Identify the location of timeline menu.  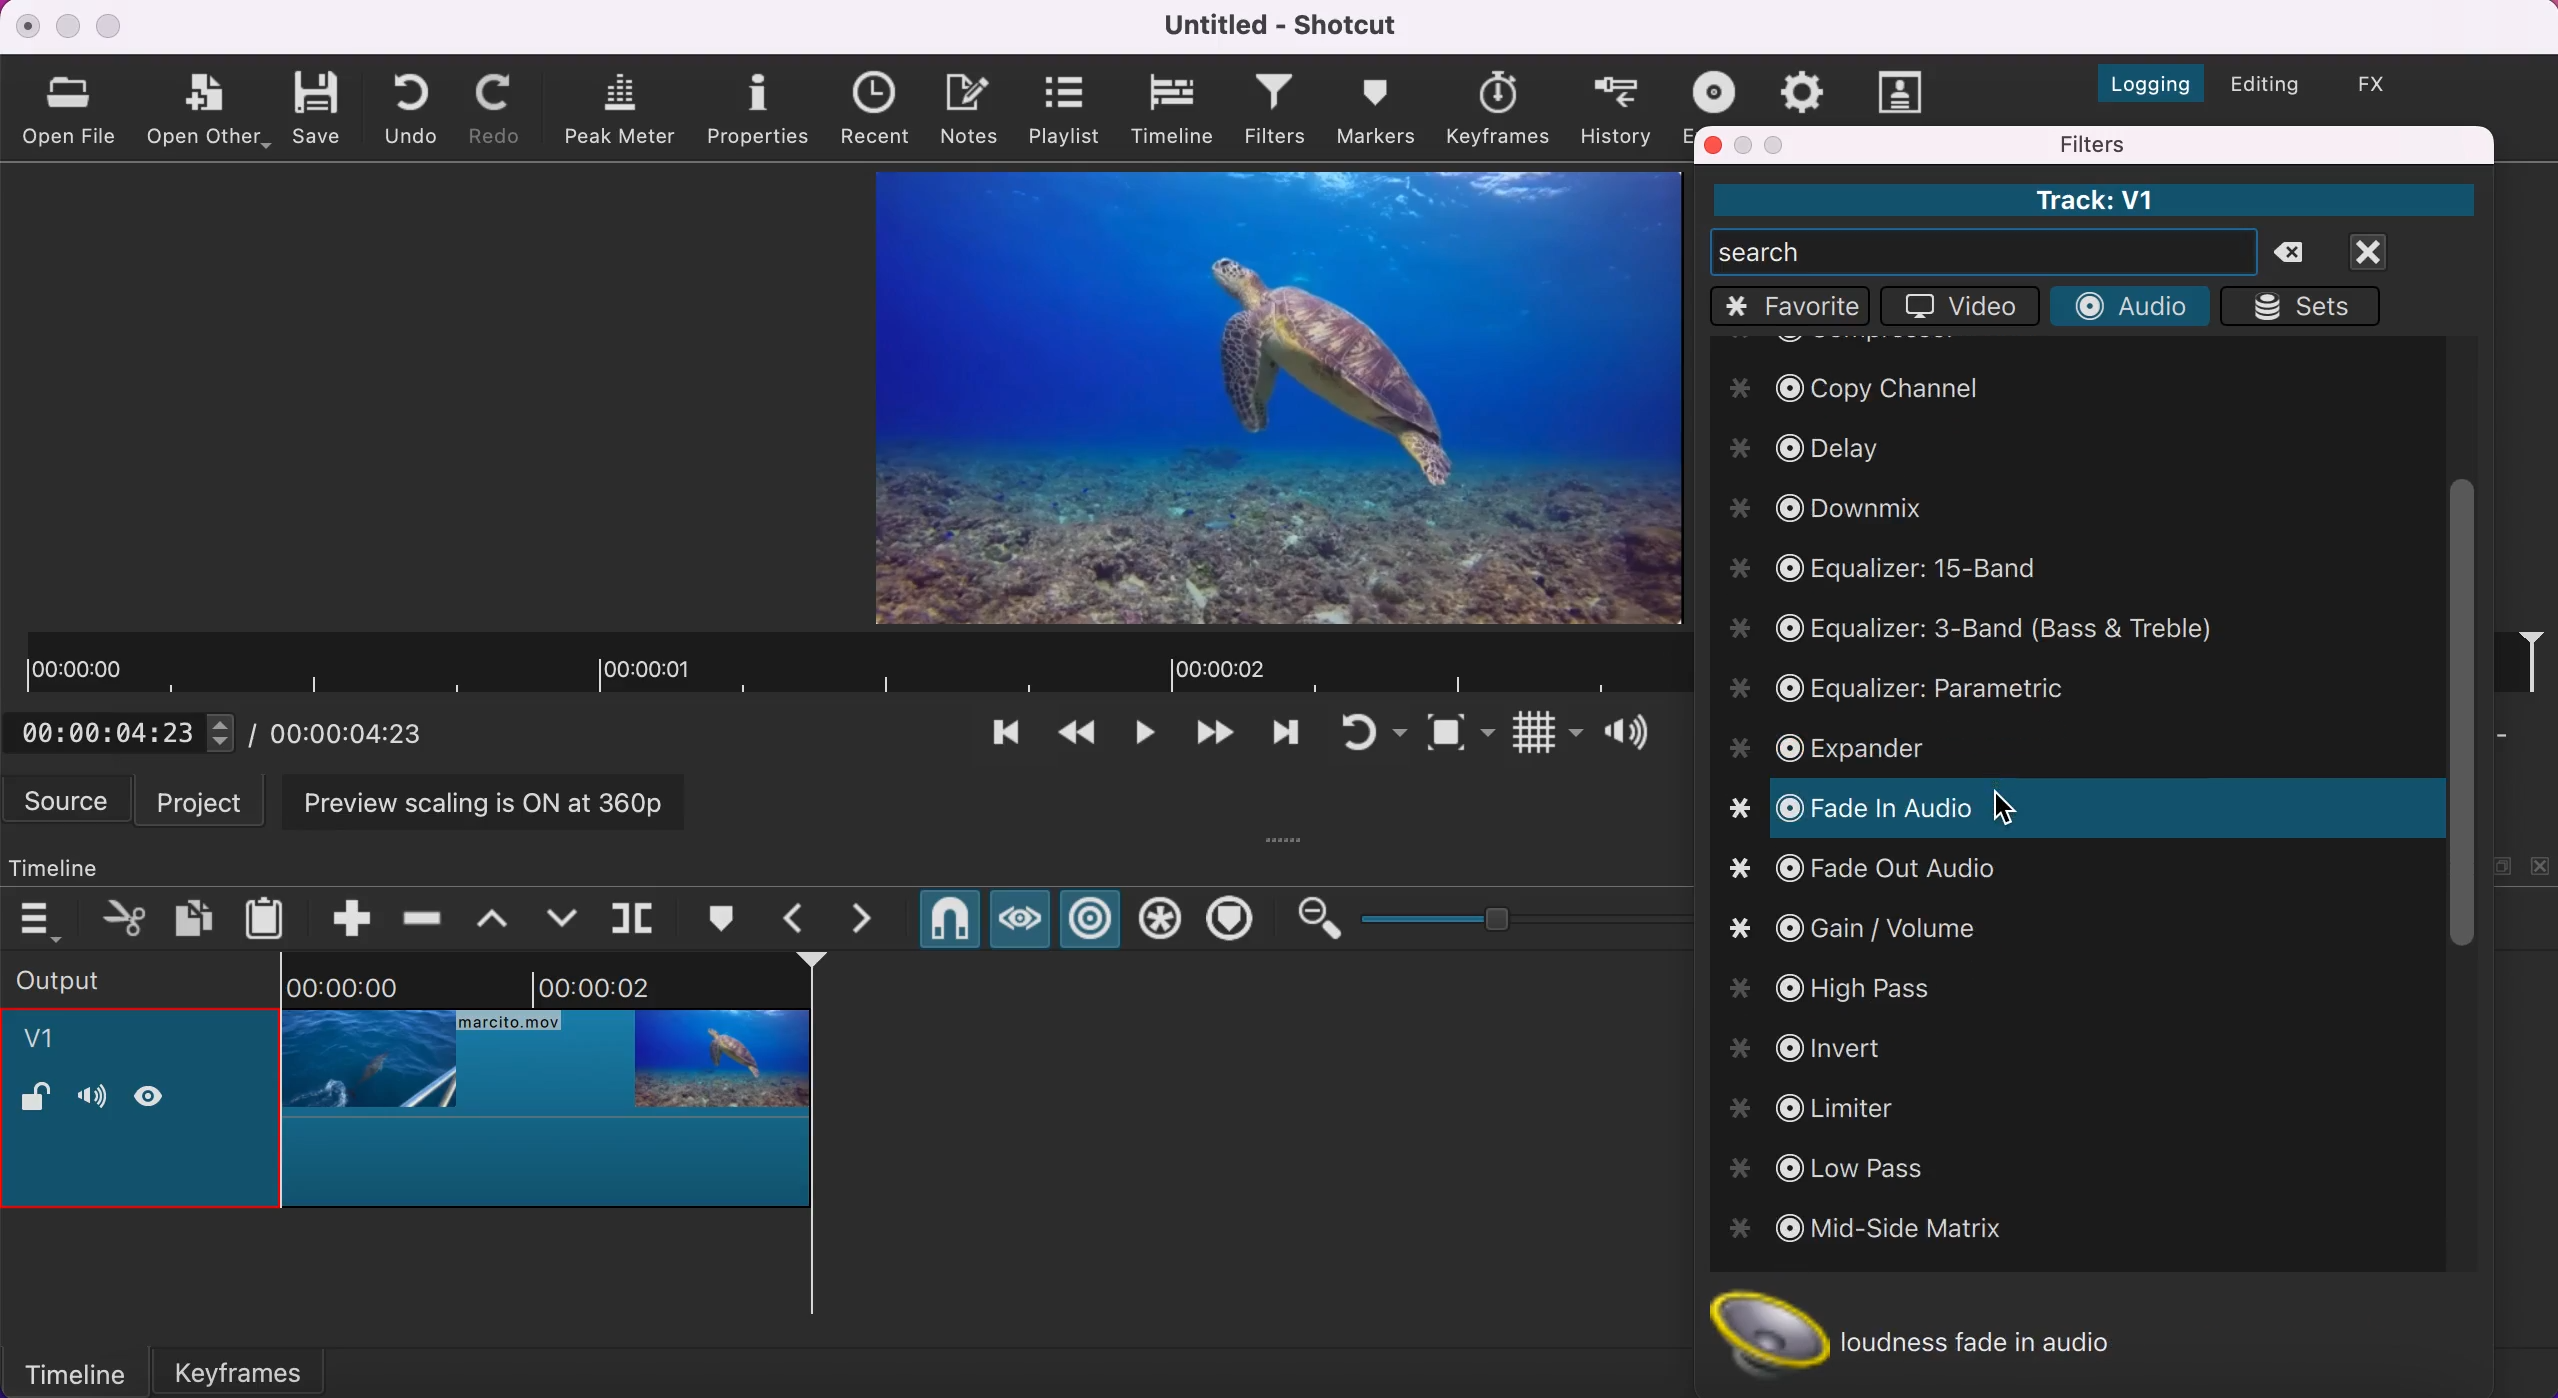
(45, 920).